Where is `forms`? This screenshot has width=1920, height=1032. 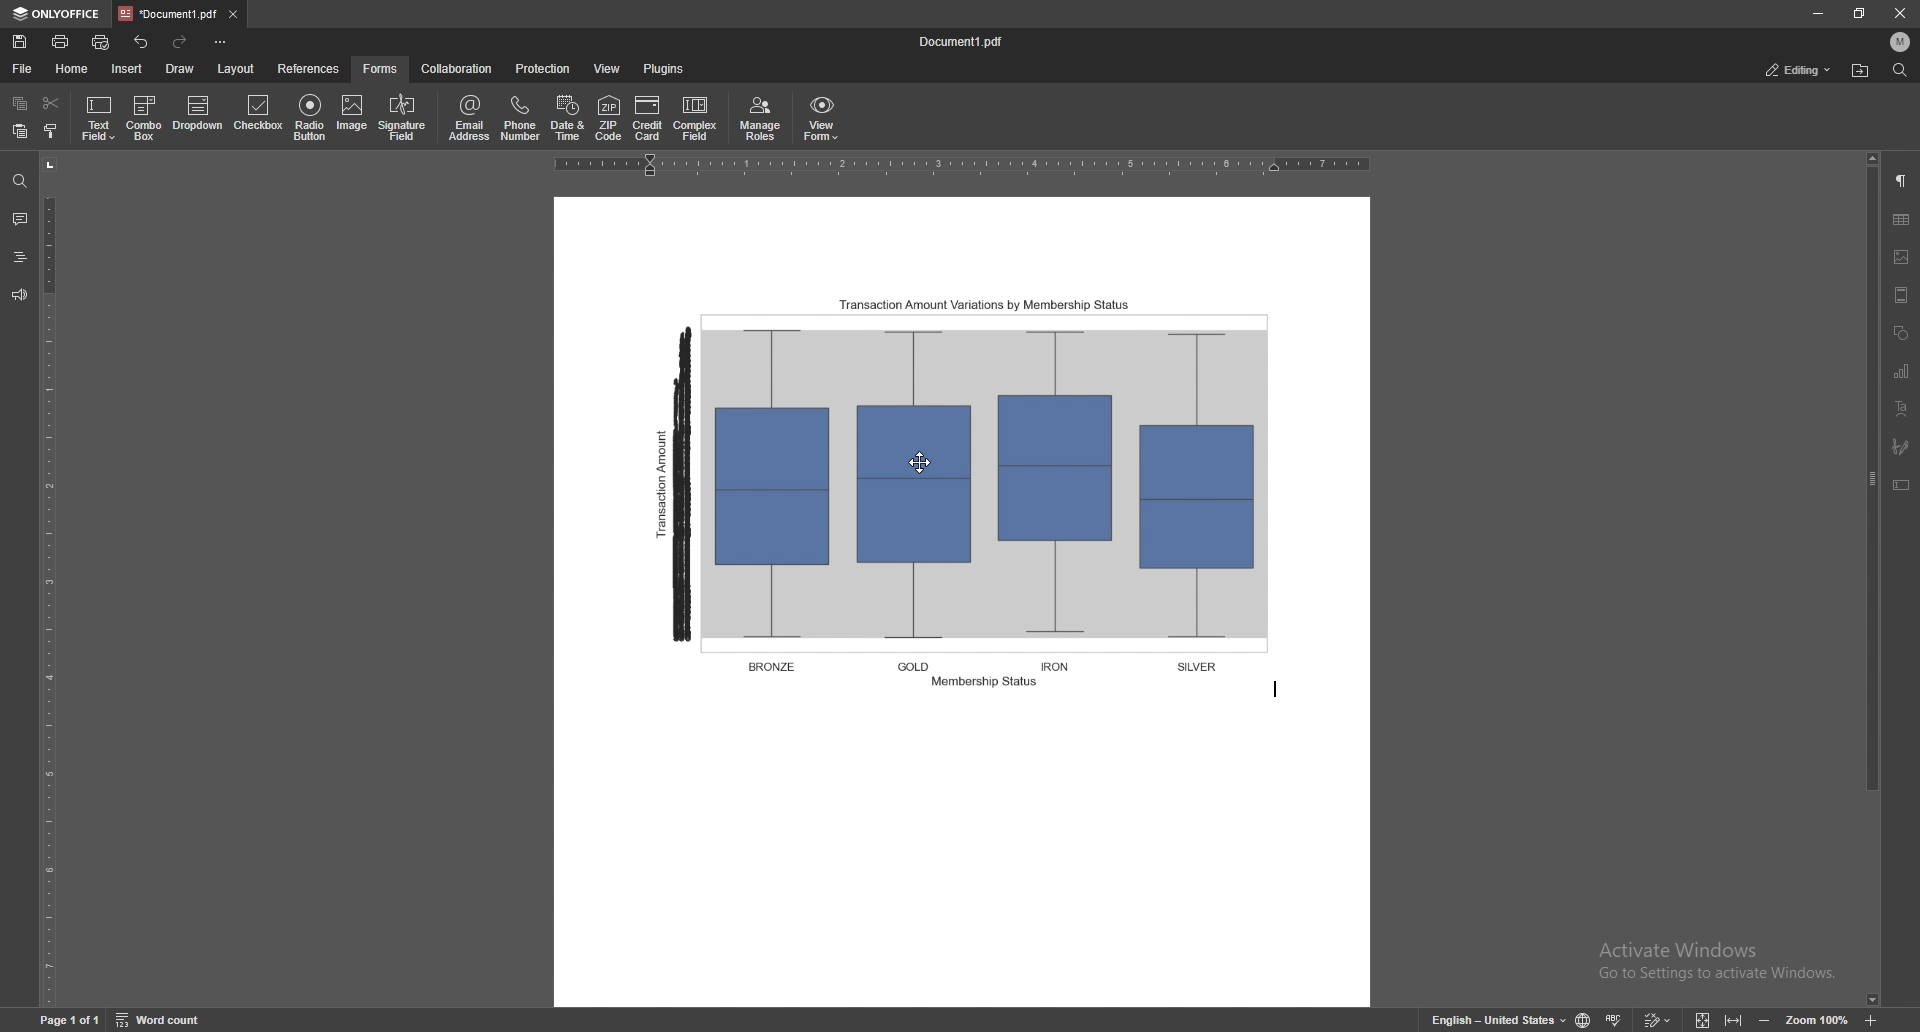 forms is located at coordinates (382, 69).